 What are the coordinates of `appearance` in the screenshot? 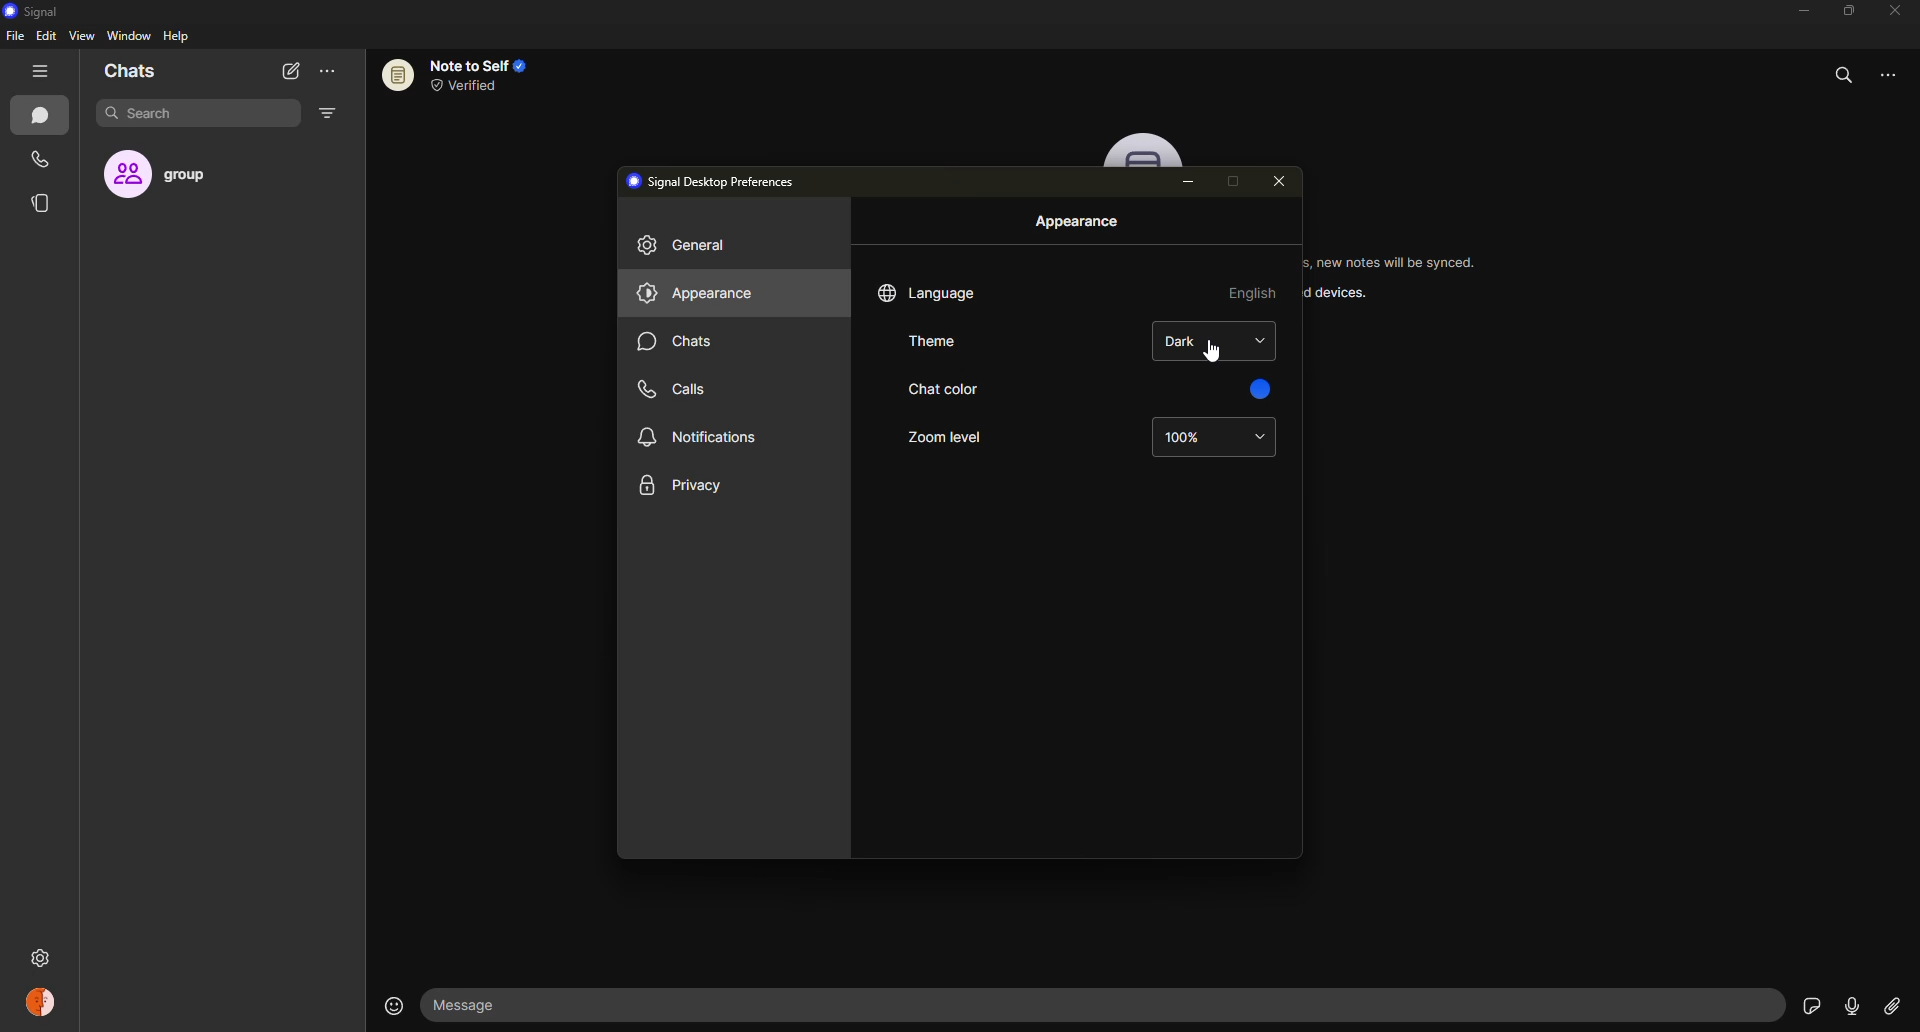 It's located at (1080, 223).